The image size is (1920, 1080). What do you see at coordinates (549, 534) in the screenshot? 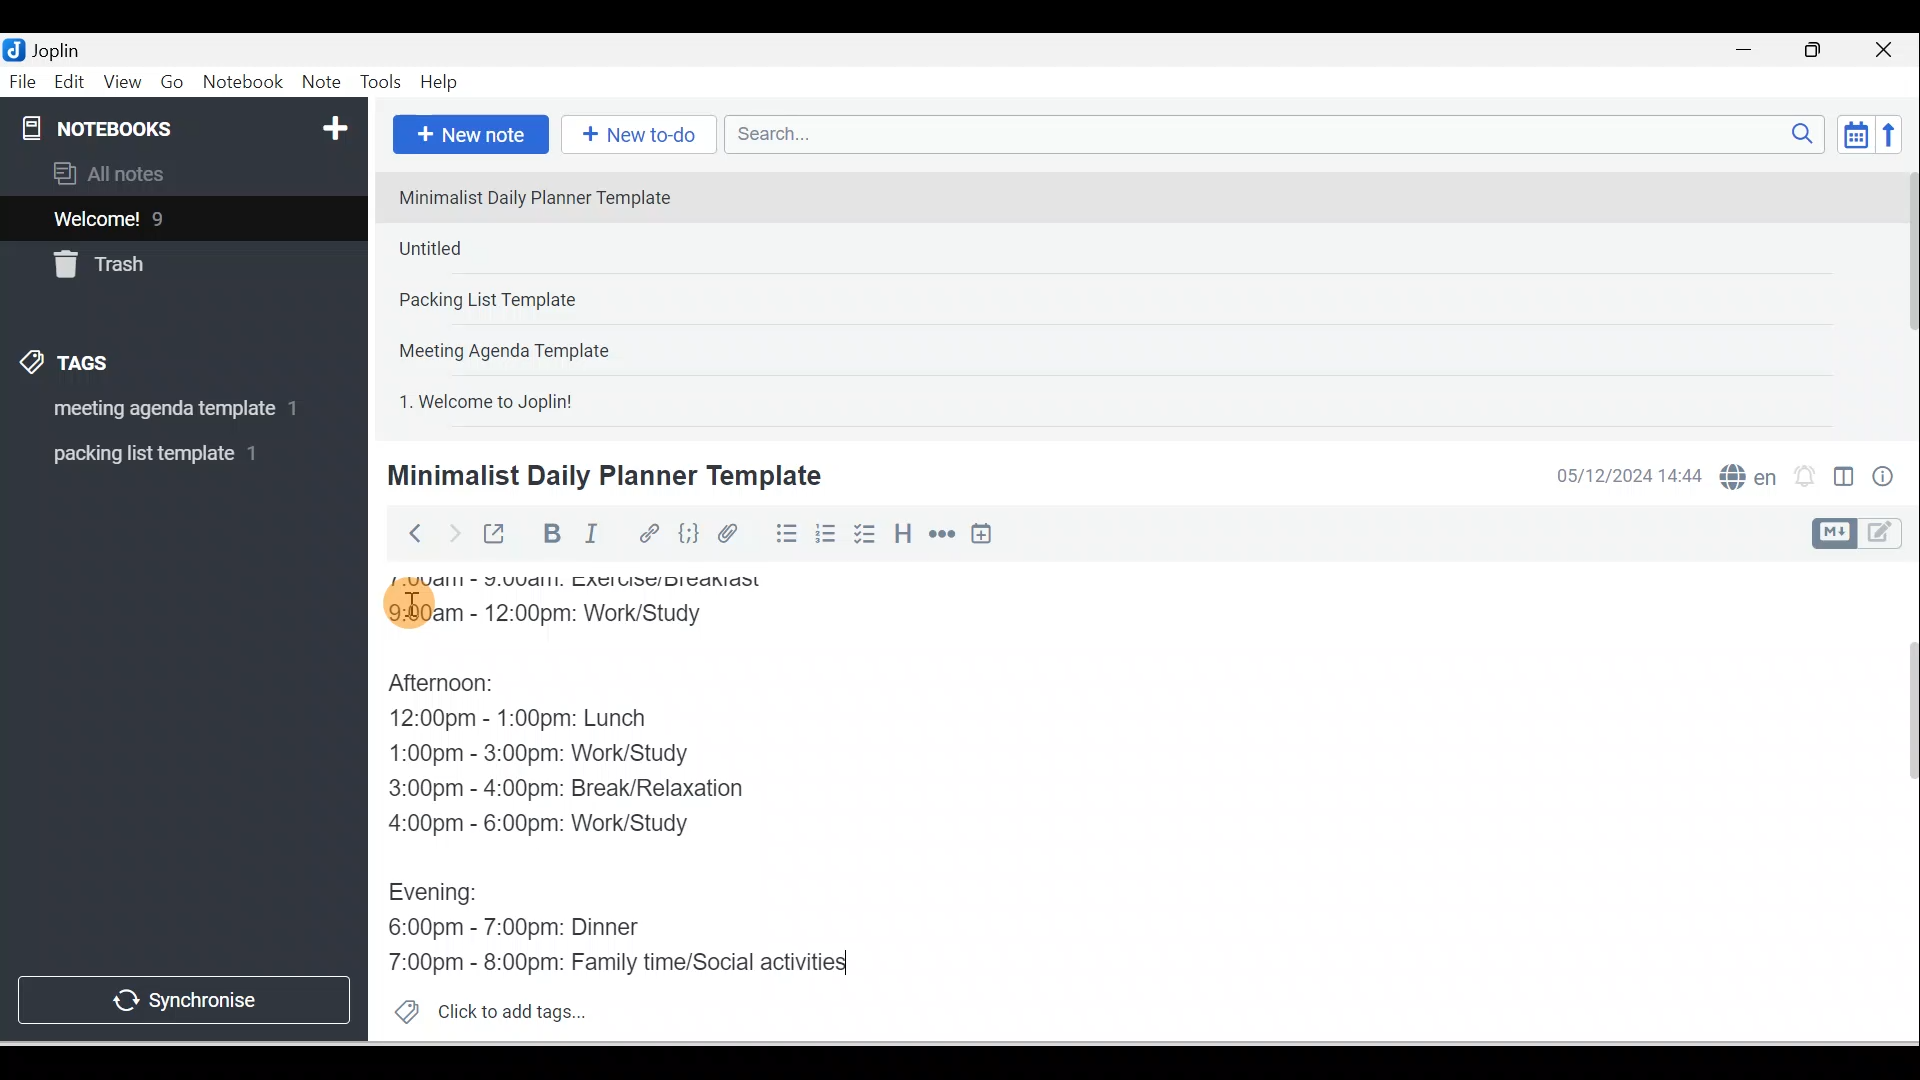
I see `Bold` at bounding box center [549, 534].